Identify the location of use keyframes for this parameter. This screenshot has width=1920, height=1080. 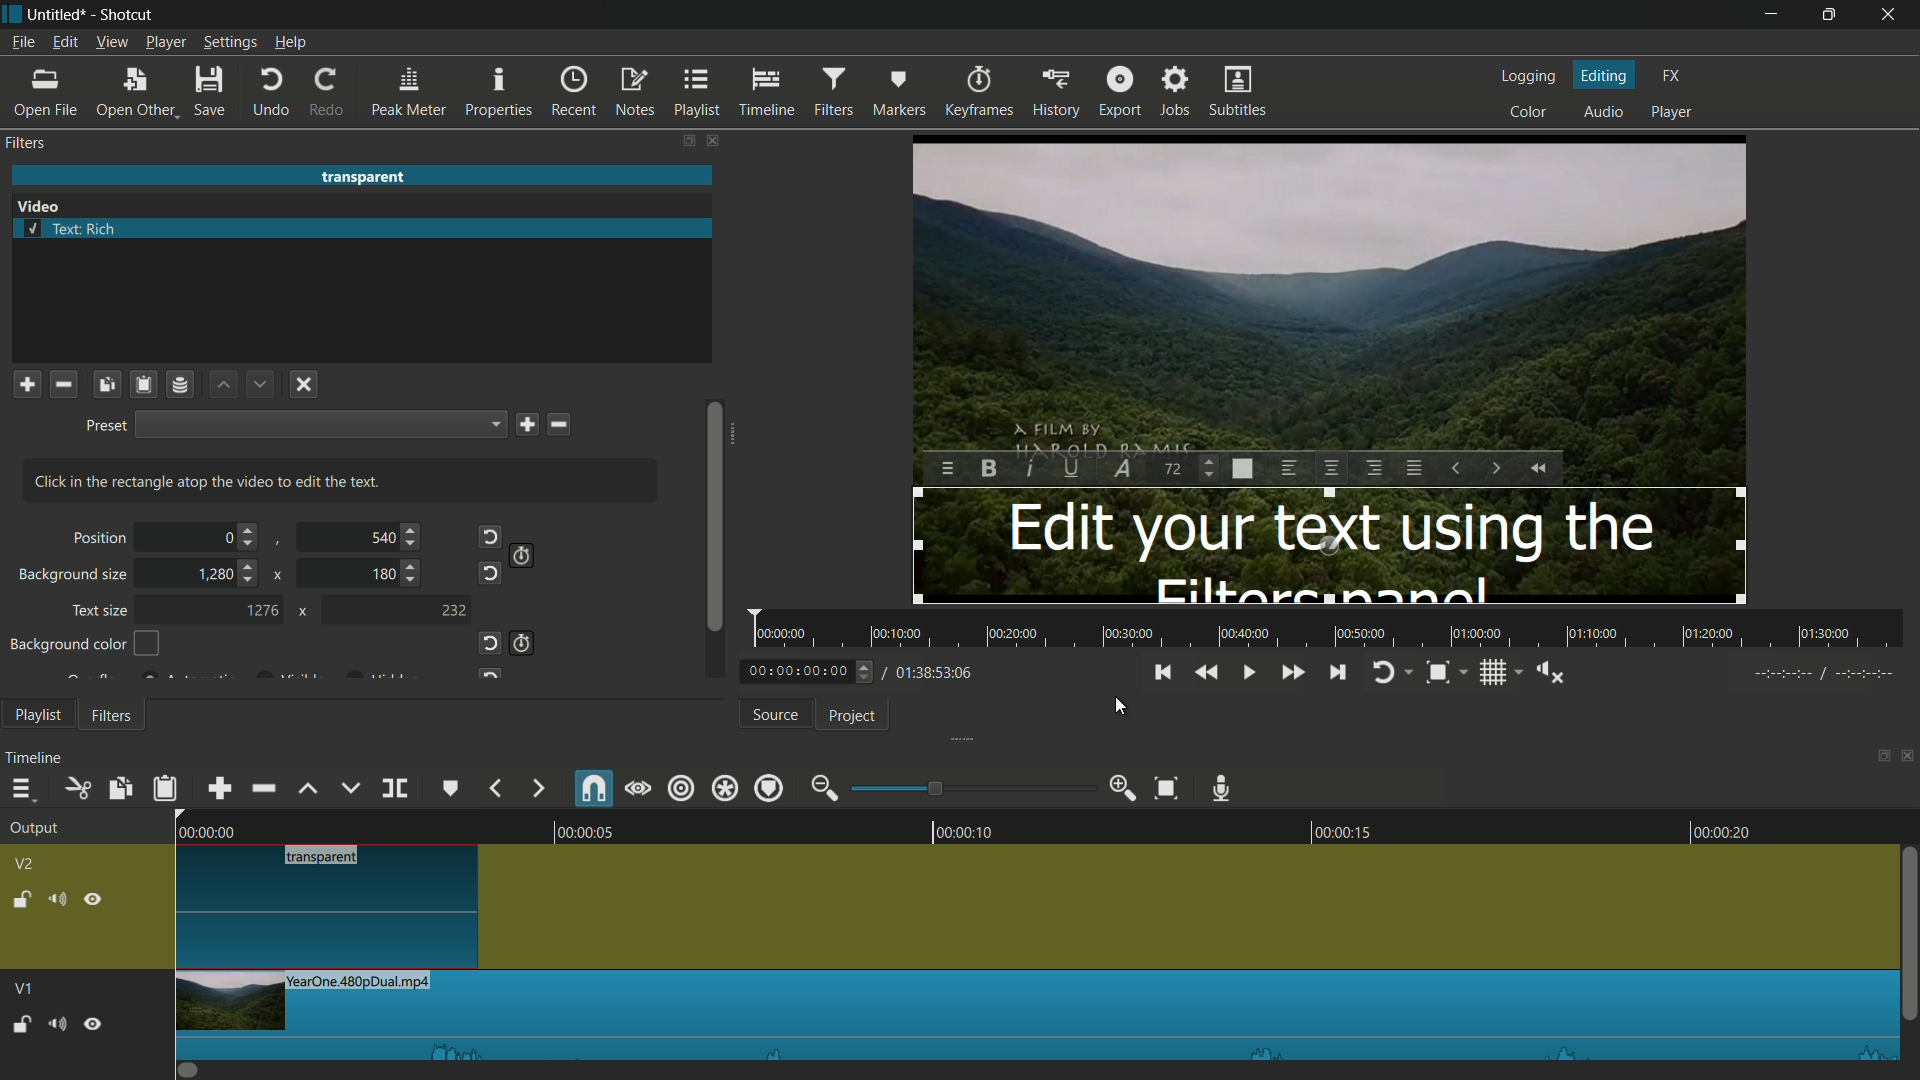
(524, 555).